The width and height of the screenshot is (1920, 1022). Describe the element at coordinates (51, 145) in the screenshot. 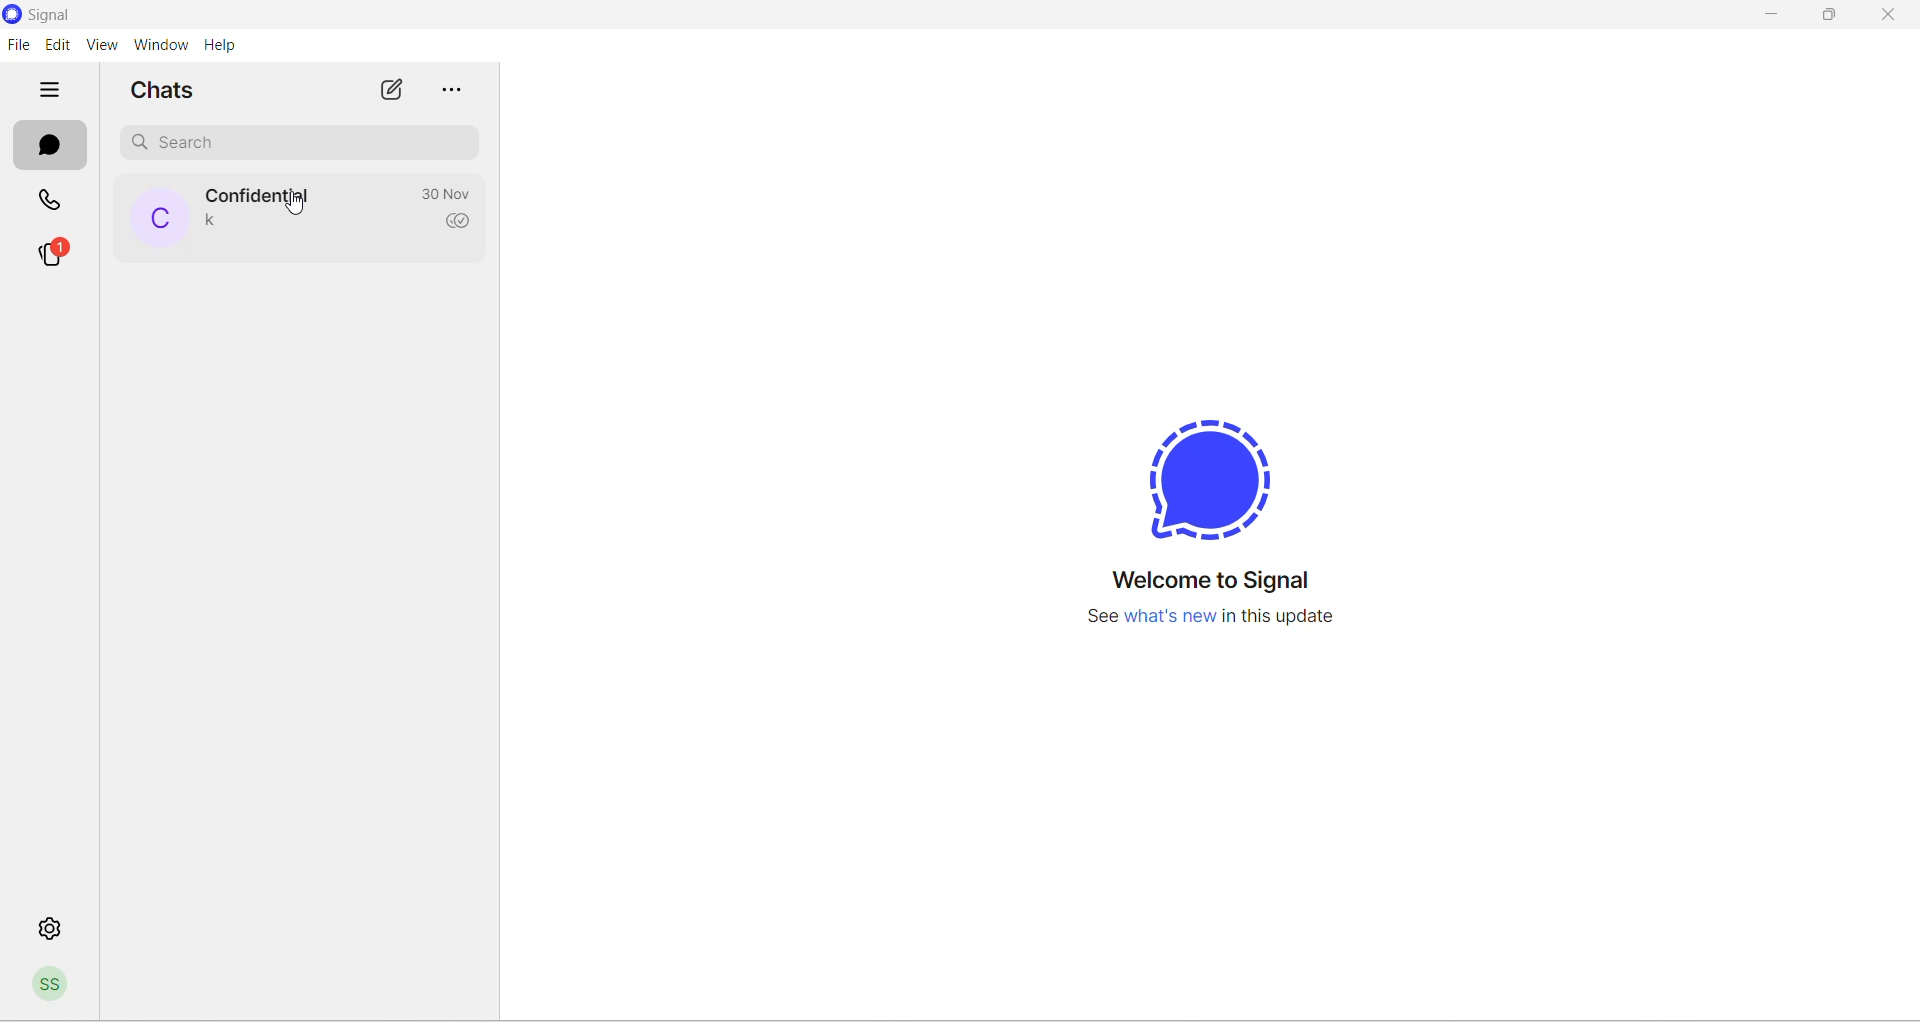

I see `chats` at that location.